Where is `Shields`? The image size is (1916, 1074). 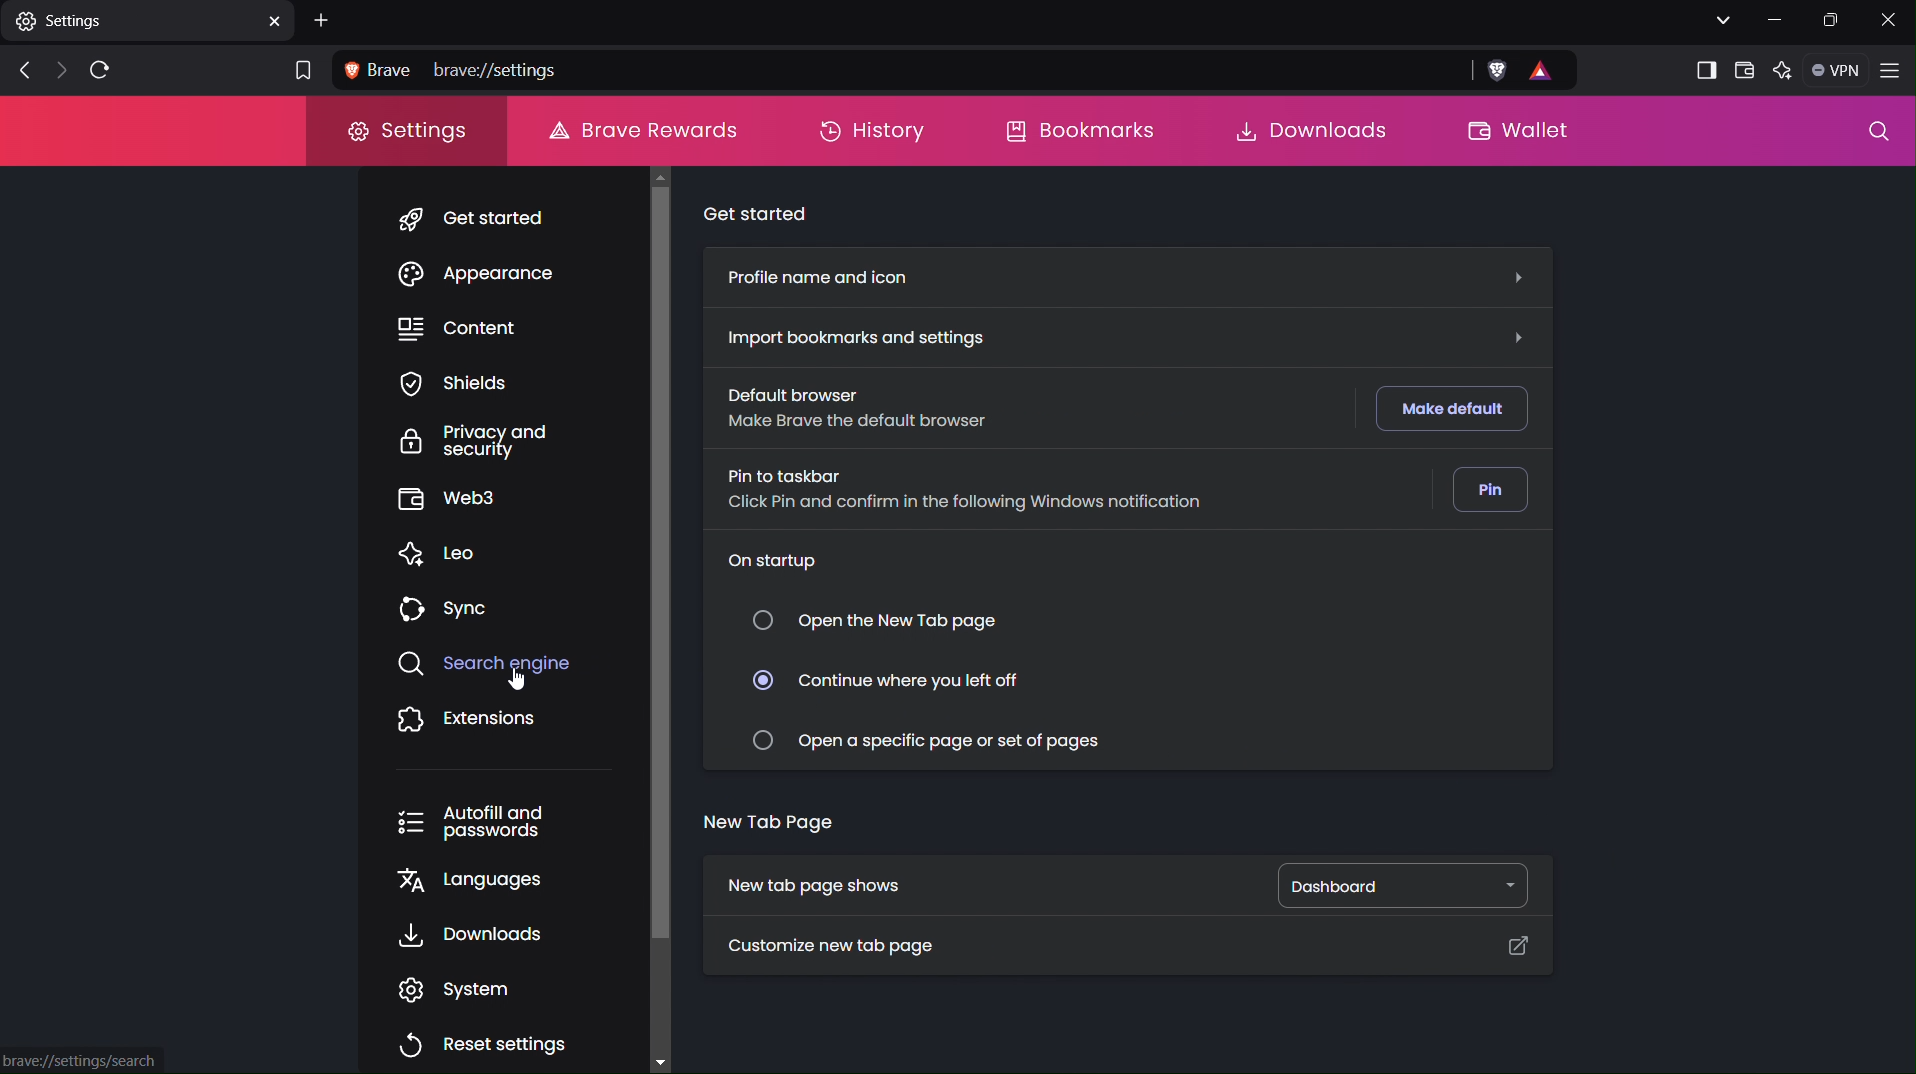 Shields is located at coordinates (453, 387).